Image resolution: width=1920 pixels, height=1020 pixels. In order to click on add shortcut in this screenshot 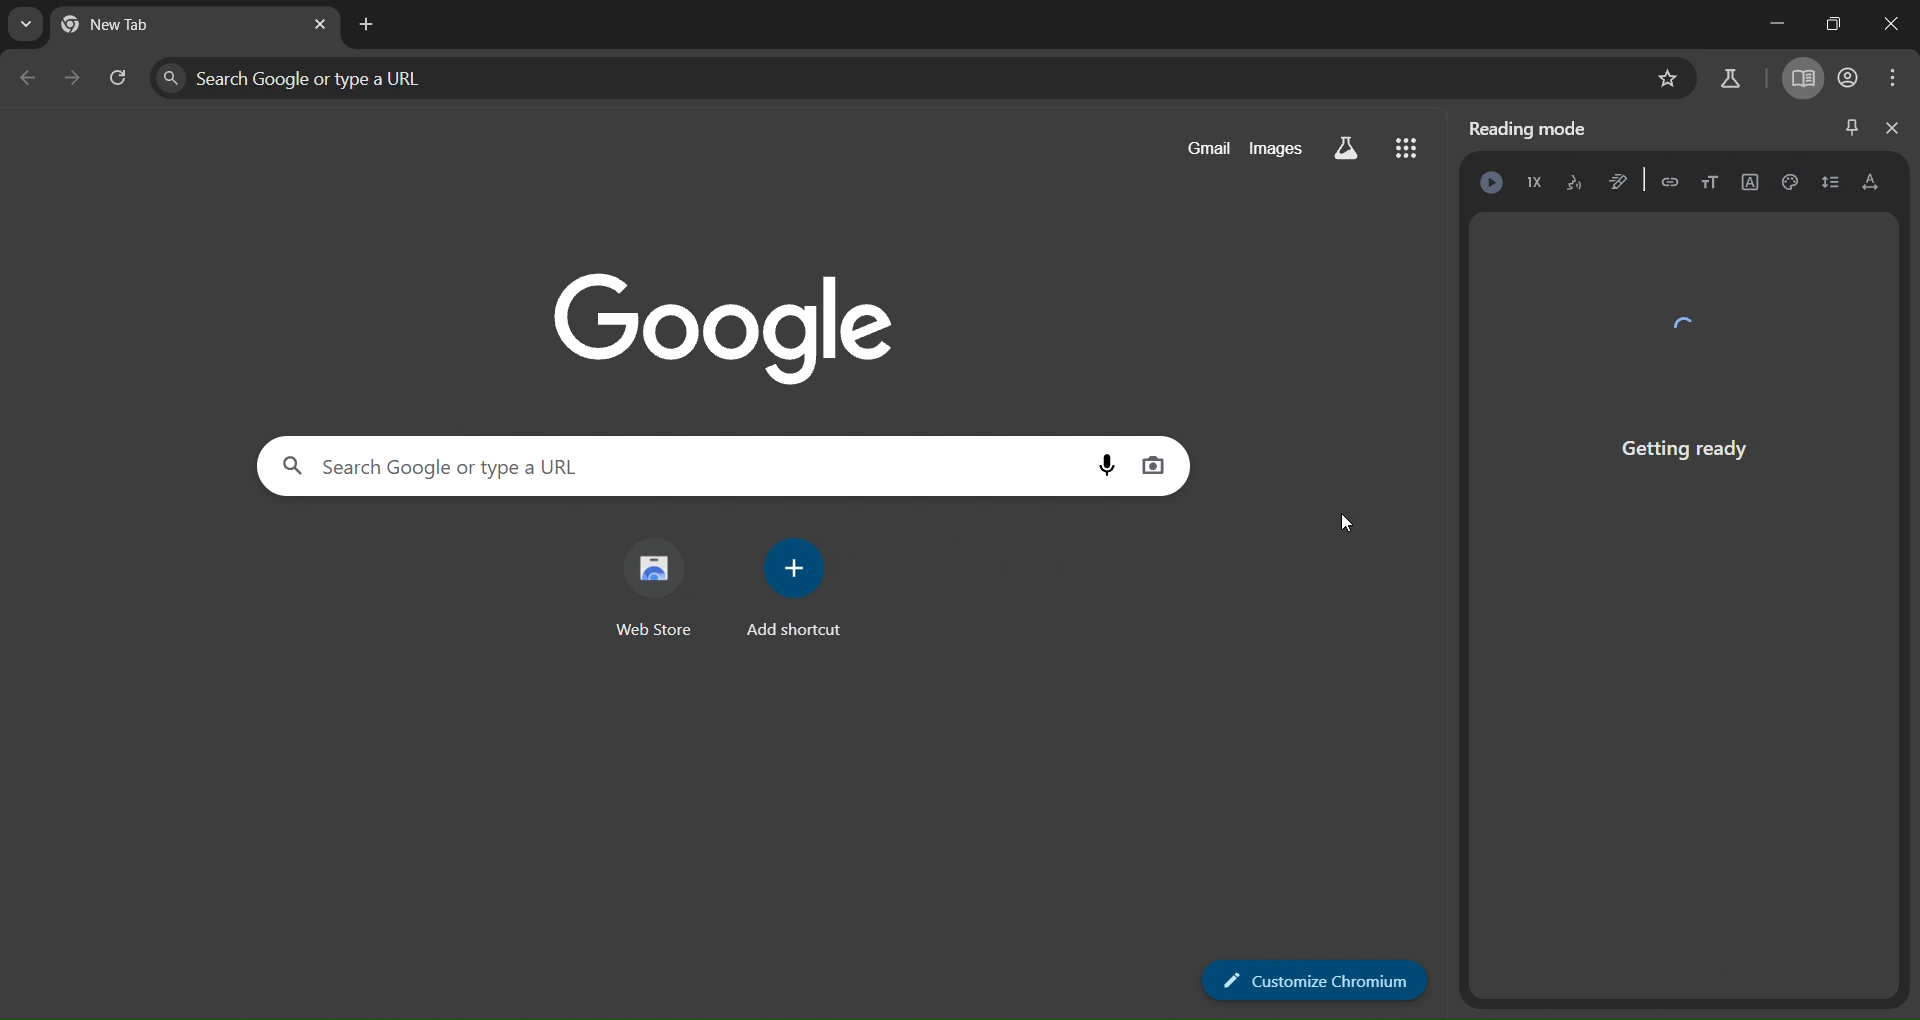, I will do `click(788, 590)`.